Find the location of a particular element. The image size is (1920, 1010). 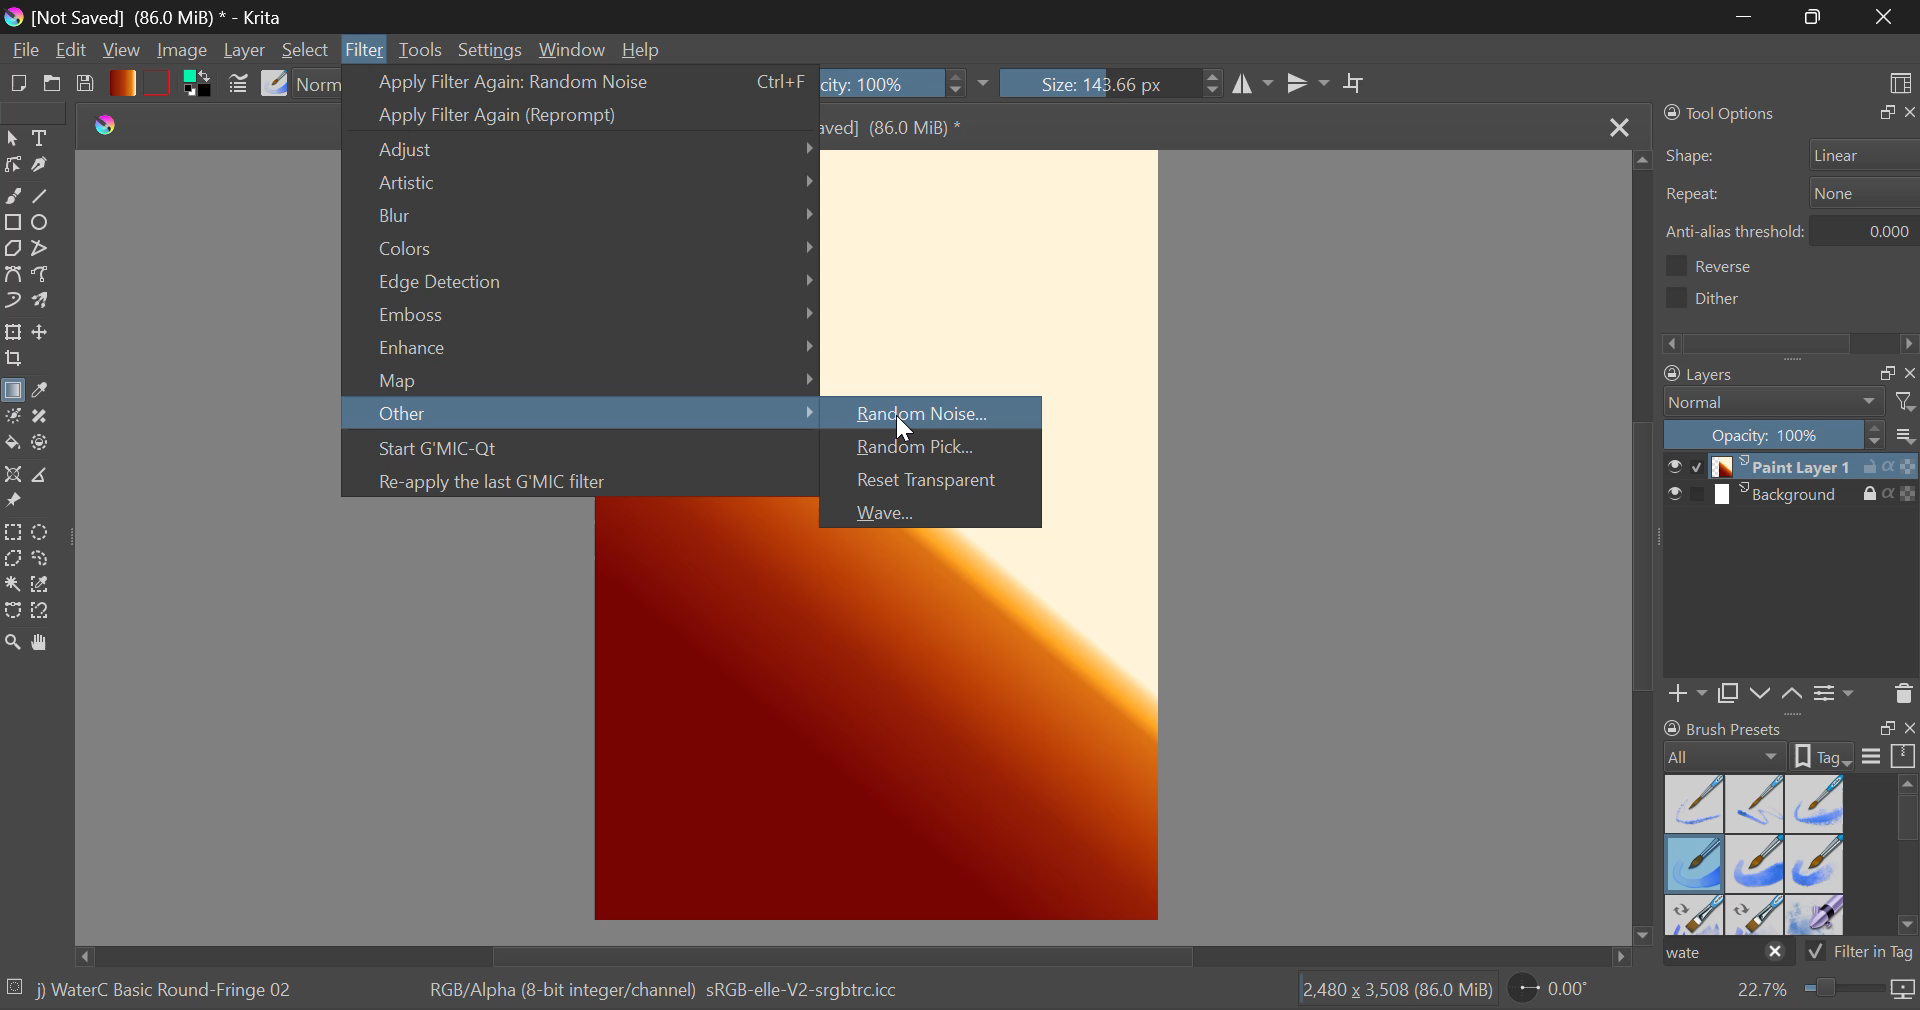

Circular Selection is located at coordinates (42, 531).